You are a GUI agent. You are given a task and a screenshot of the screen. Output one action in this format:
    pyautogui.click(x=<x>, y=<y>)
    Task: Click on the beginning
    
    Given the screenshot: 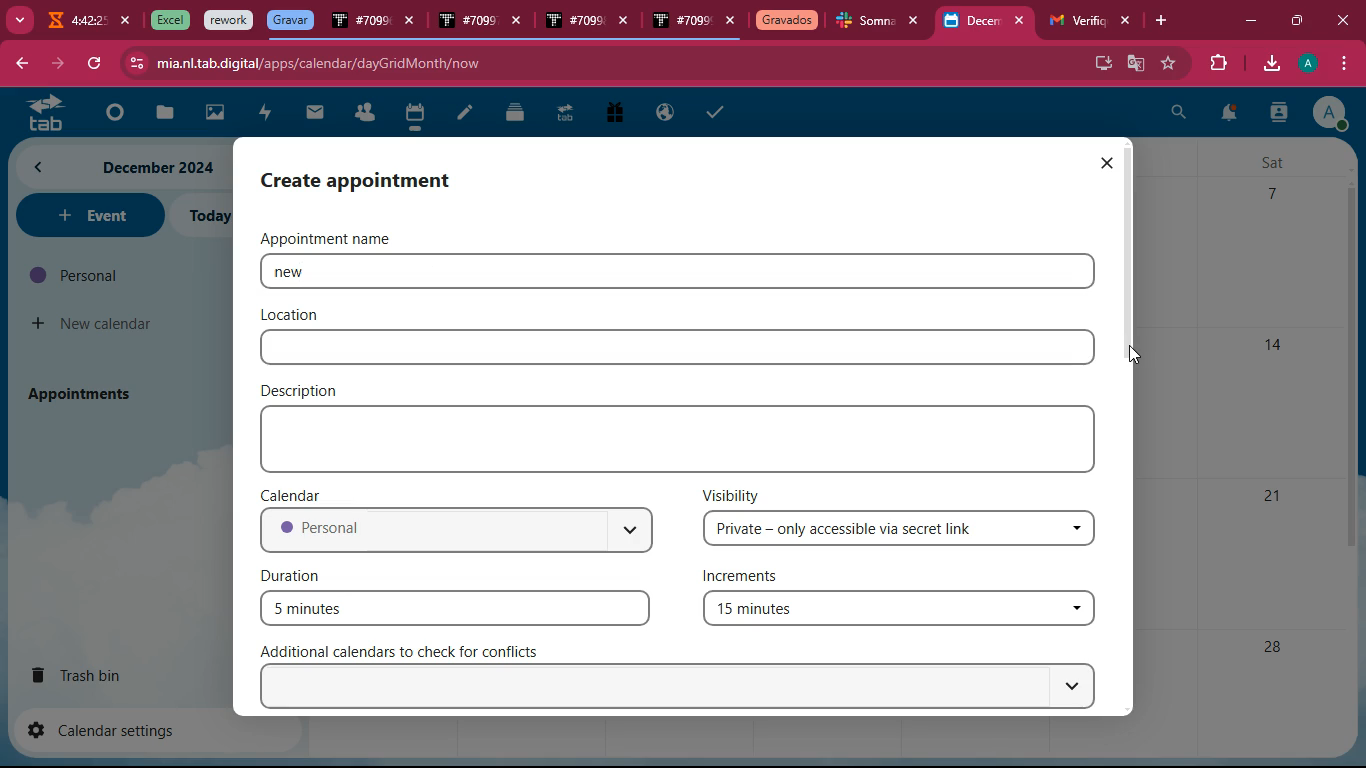 What is the action you would take?
    pyautogui.click(x=110, y=114)
    